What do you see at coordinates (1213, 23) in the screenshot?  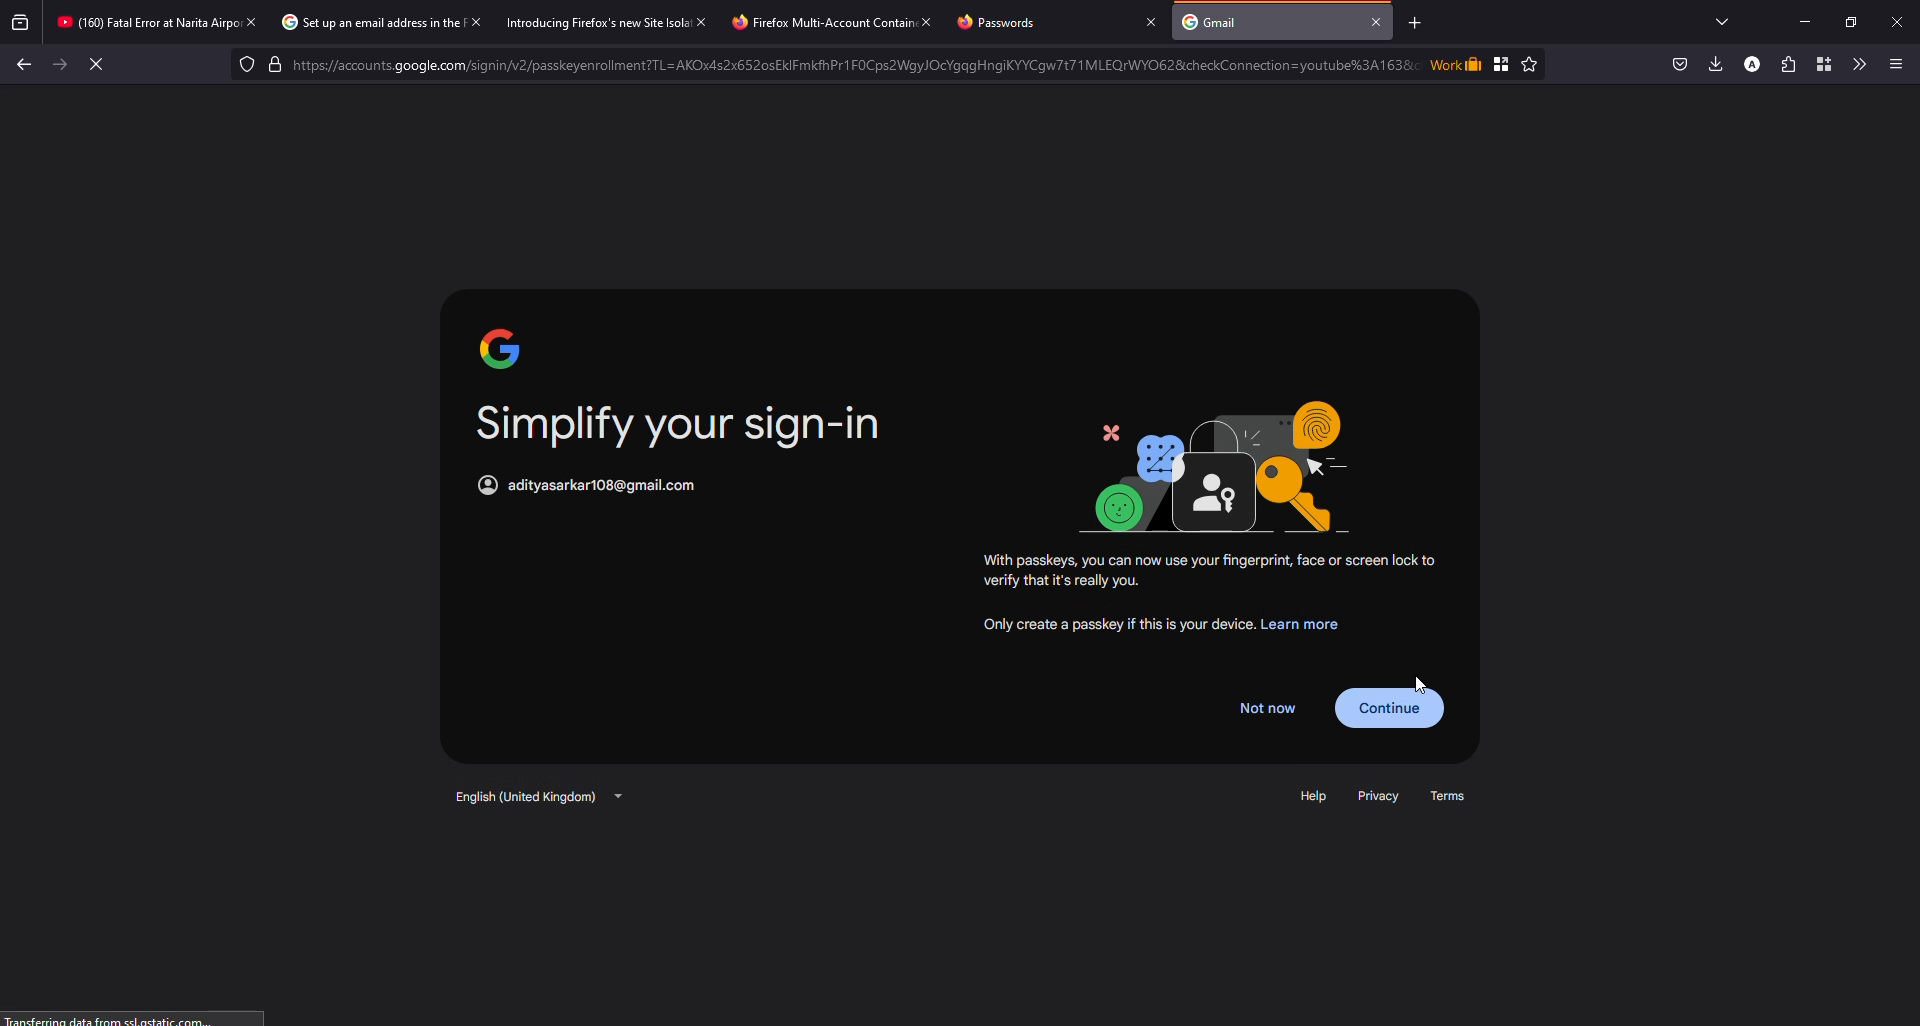 I see `Gmail` at bounding box center [1213, 23].